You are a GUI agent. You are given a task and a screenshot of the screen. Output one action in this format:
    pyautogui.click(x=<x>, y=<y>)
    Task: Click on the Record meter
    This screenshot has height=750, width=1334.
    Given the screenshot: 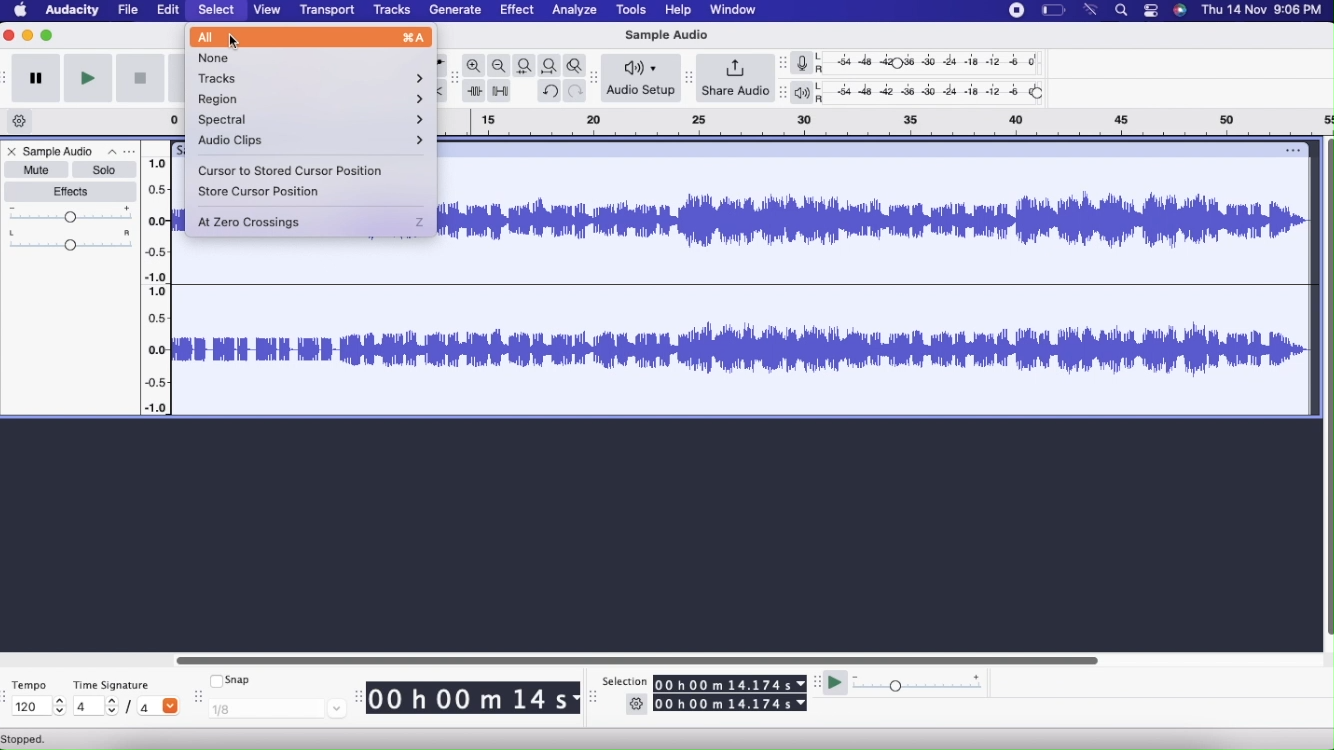 What is the action you would take?
    pyautogui.click(x=808, y=62)
    